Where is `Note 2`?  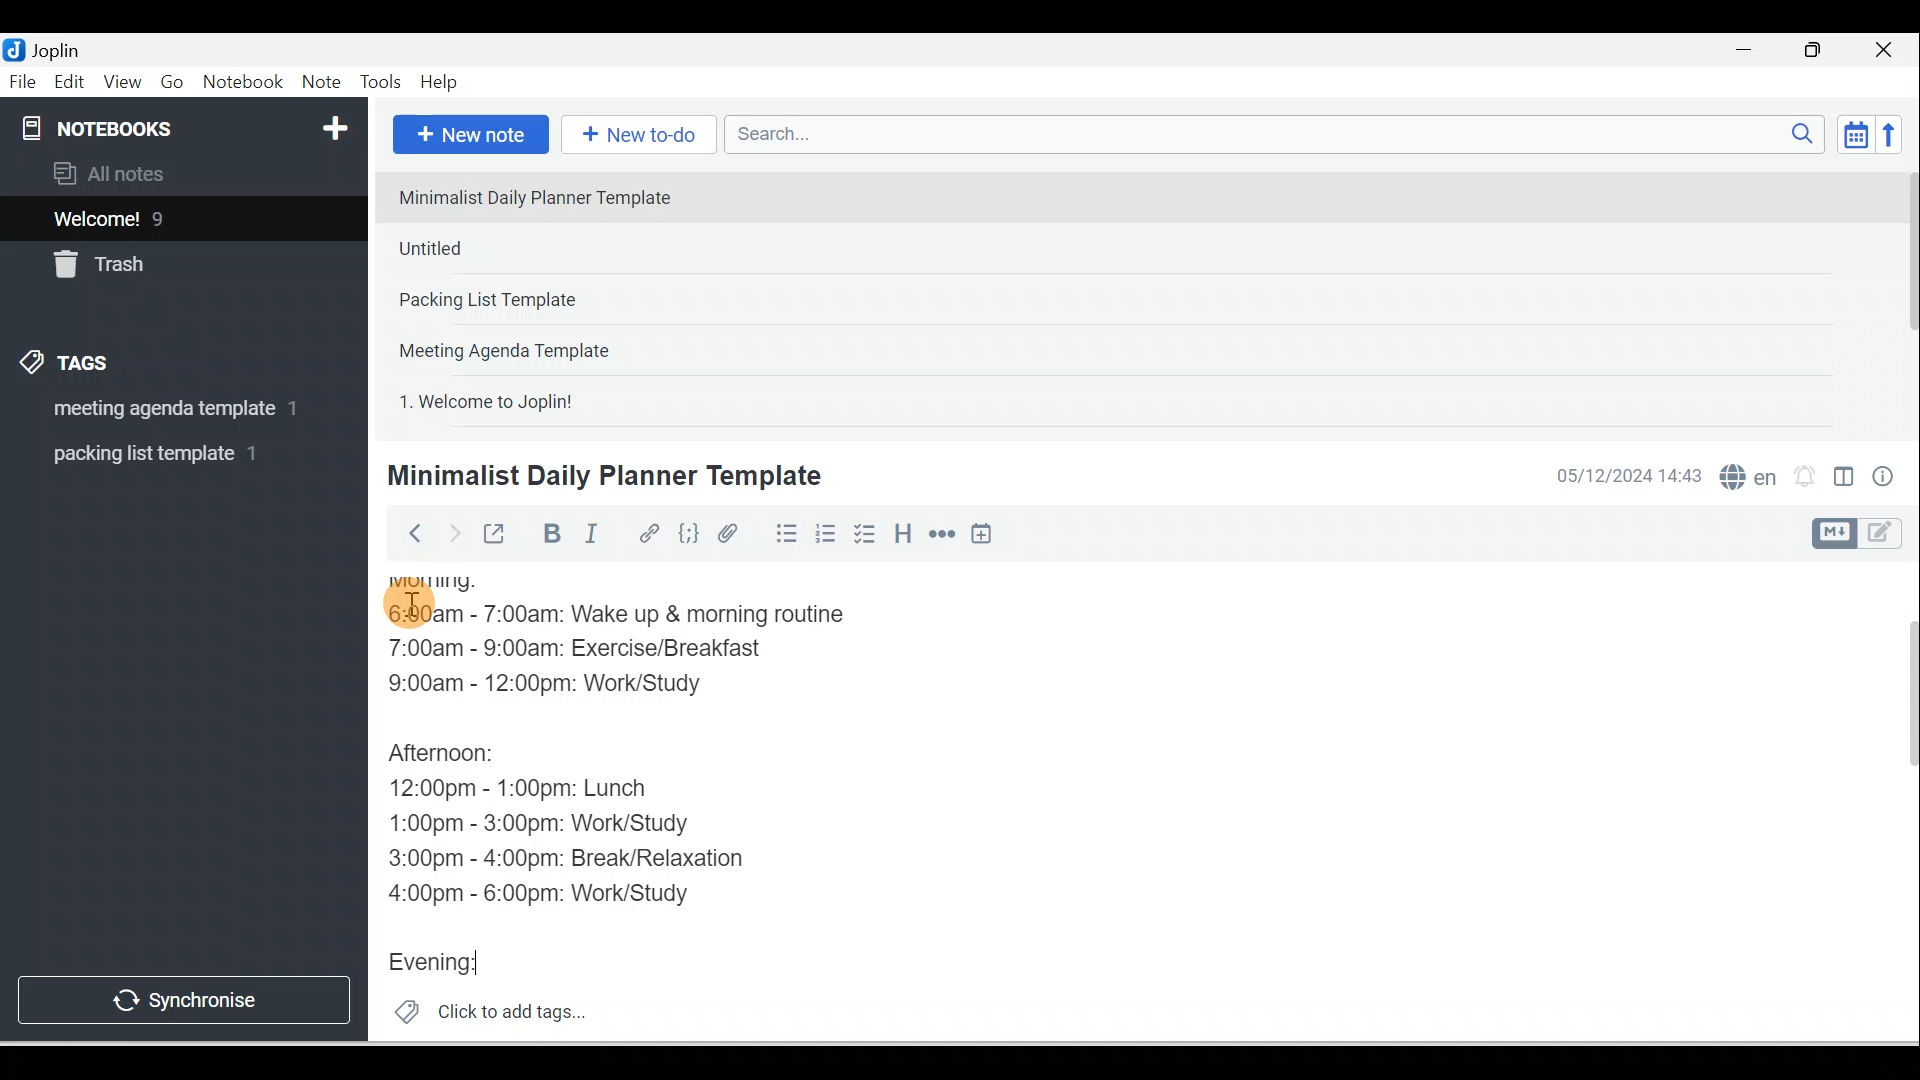
Note 2 is located at coordinates (529, 248).